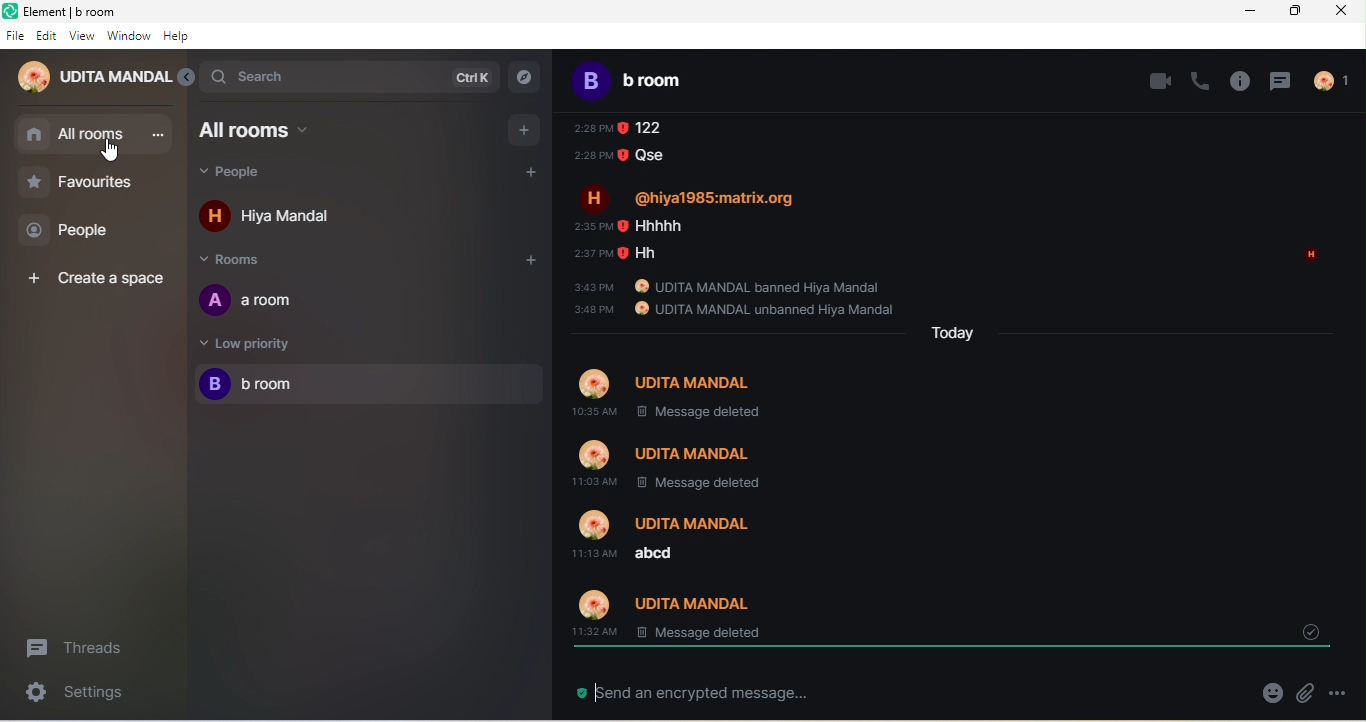 Image resolution: width=1366 pixels, height=722 pixels. Describe the element at coordinates (1237, 81) in the screenshot. I see `info` at that location.